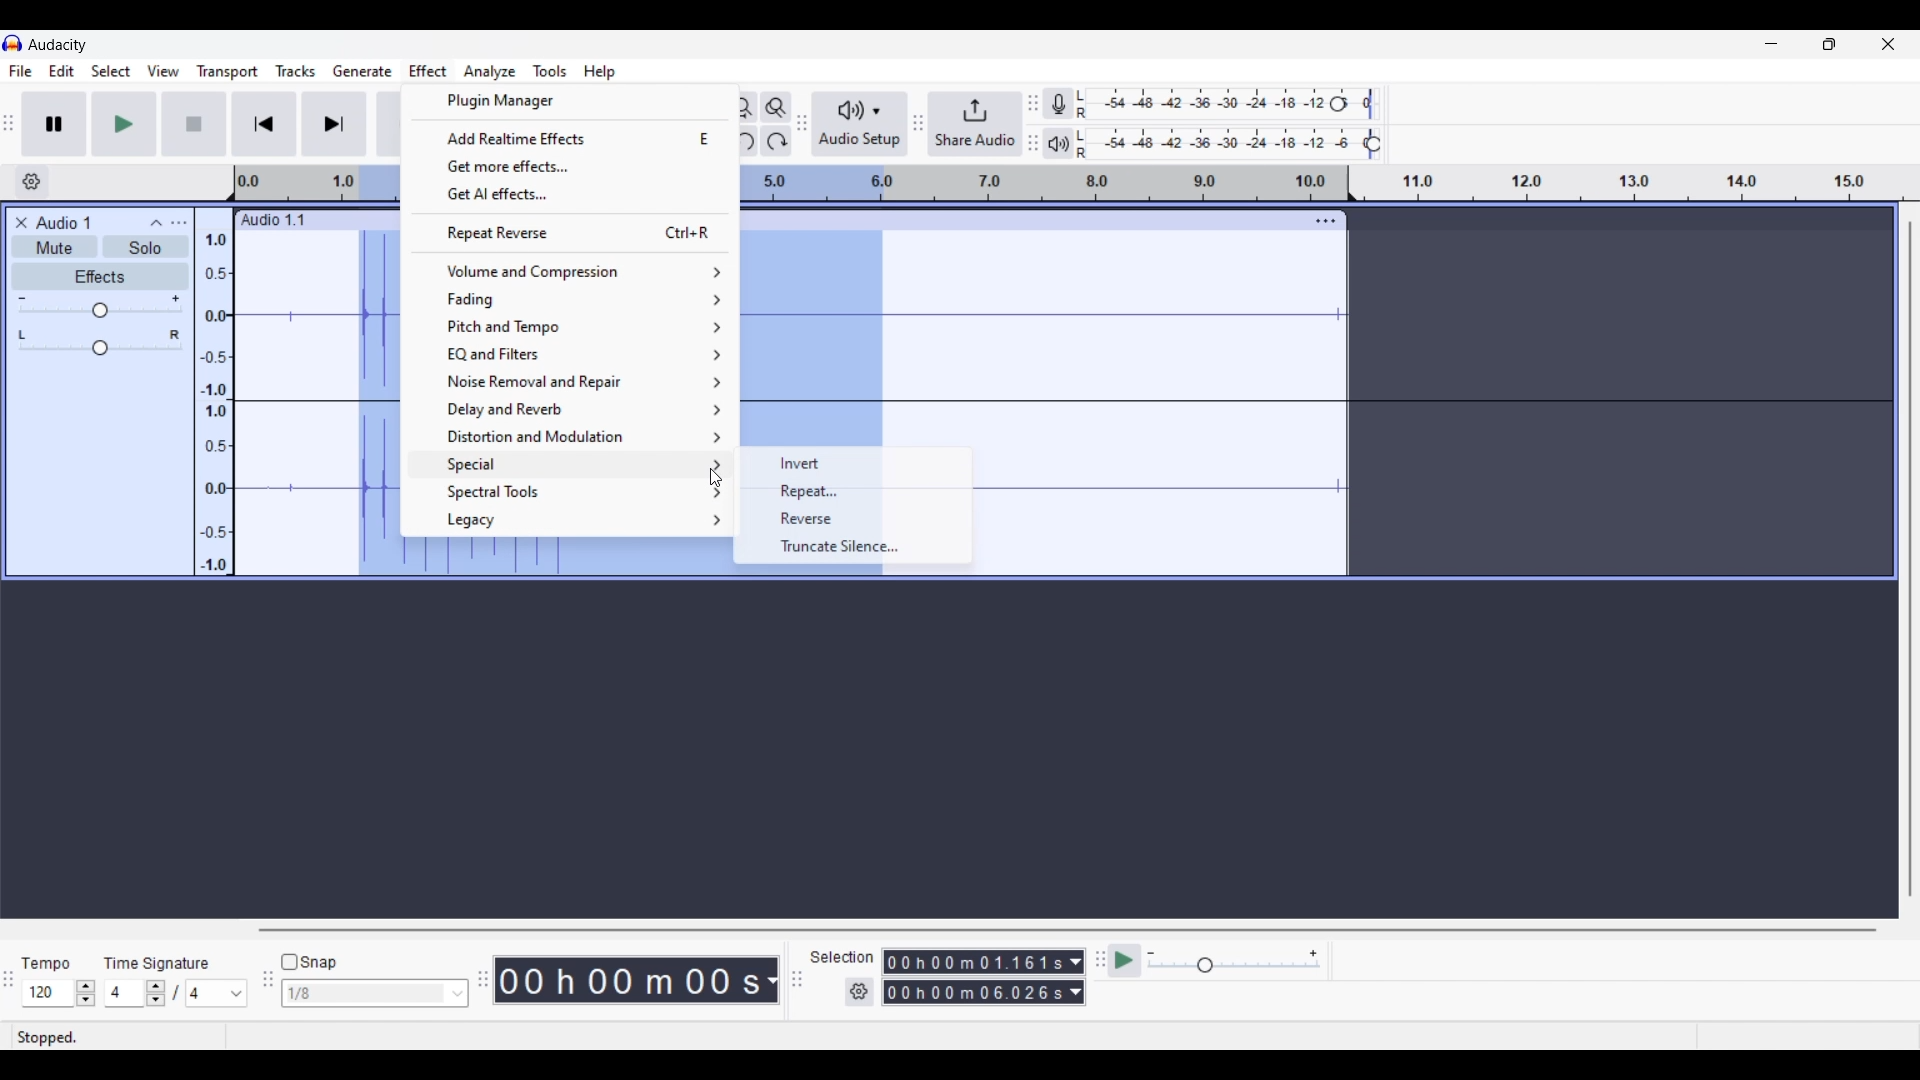  What do you see at coordinates (598, 71) in the screenshot?
I see `Help menu` at bounding box center [598, 71].